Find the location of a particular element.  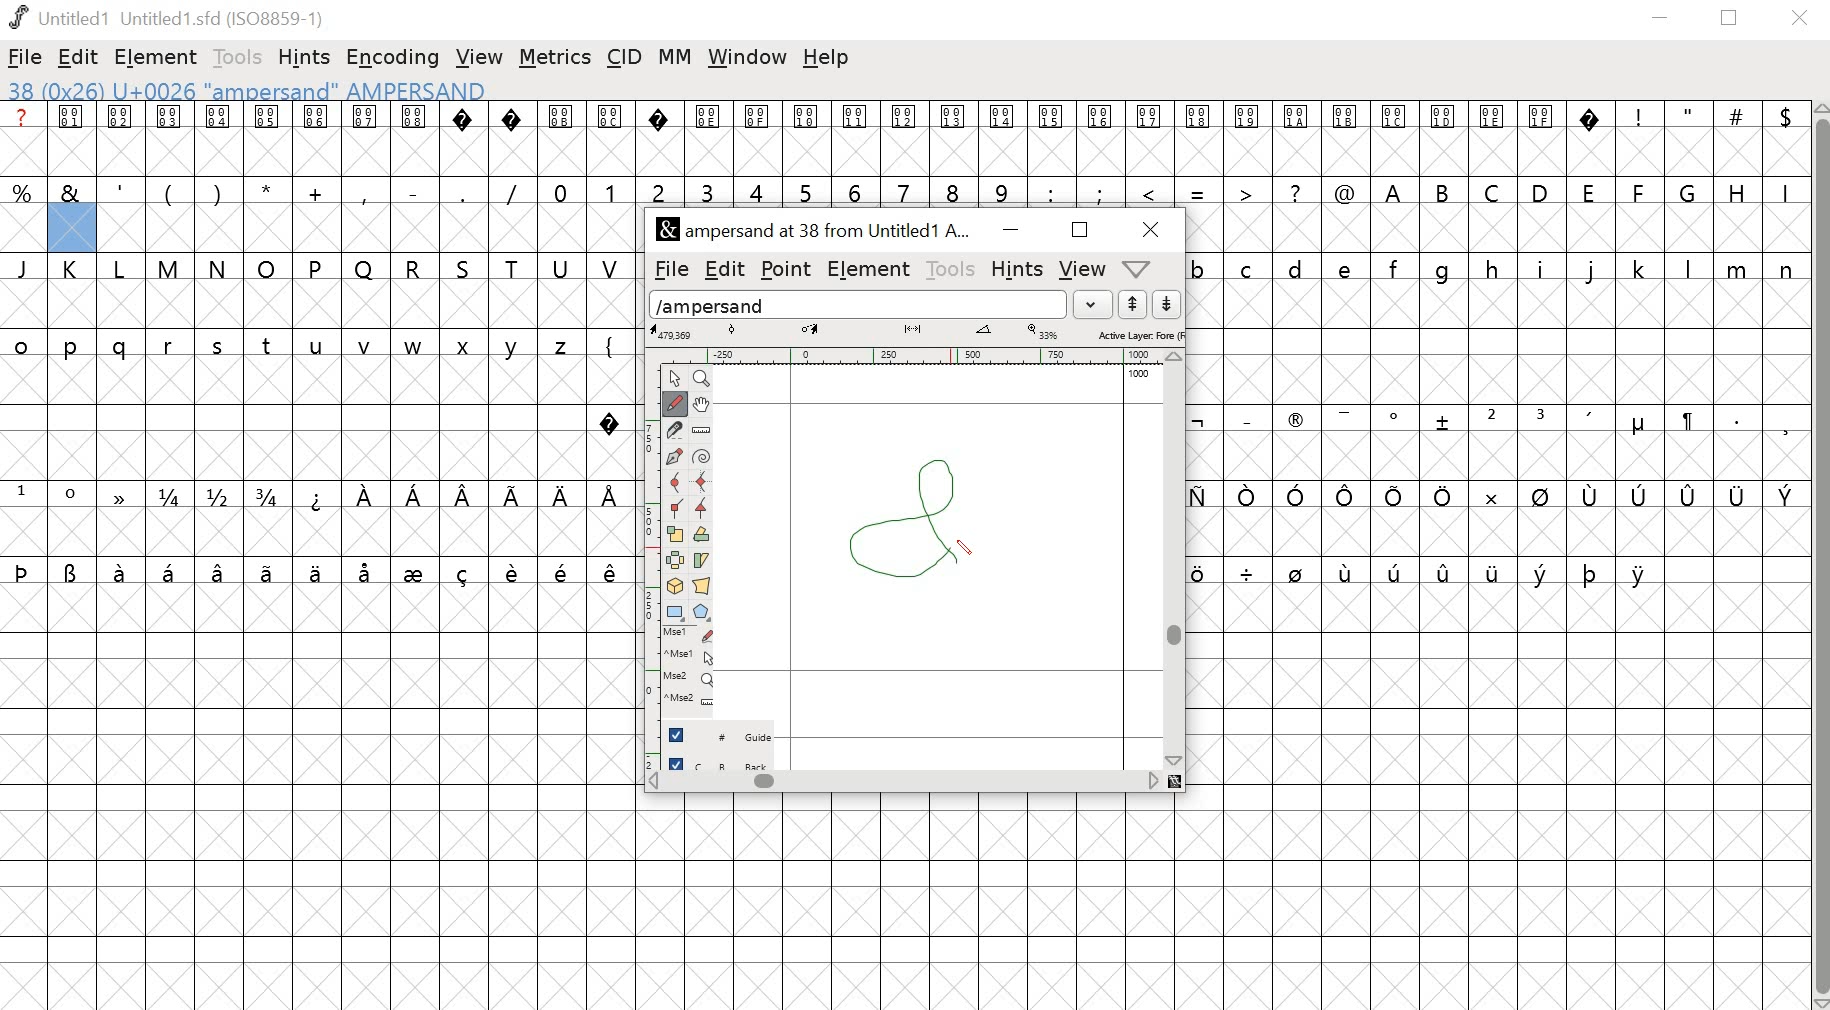

0004 is located at coordinates (218, 139).